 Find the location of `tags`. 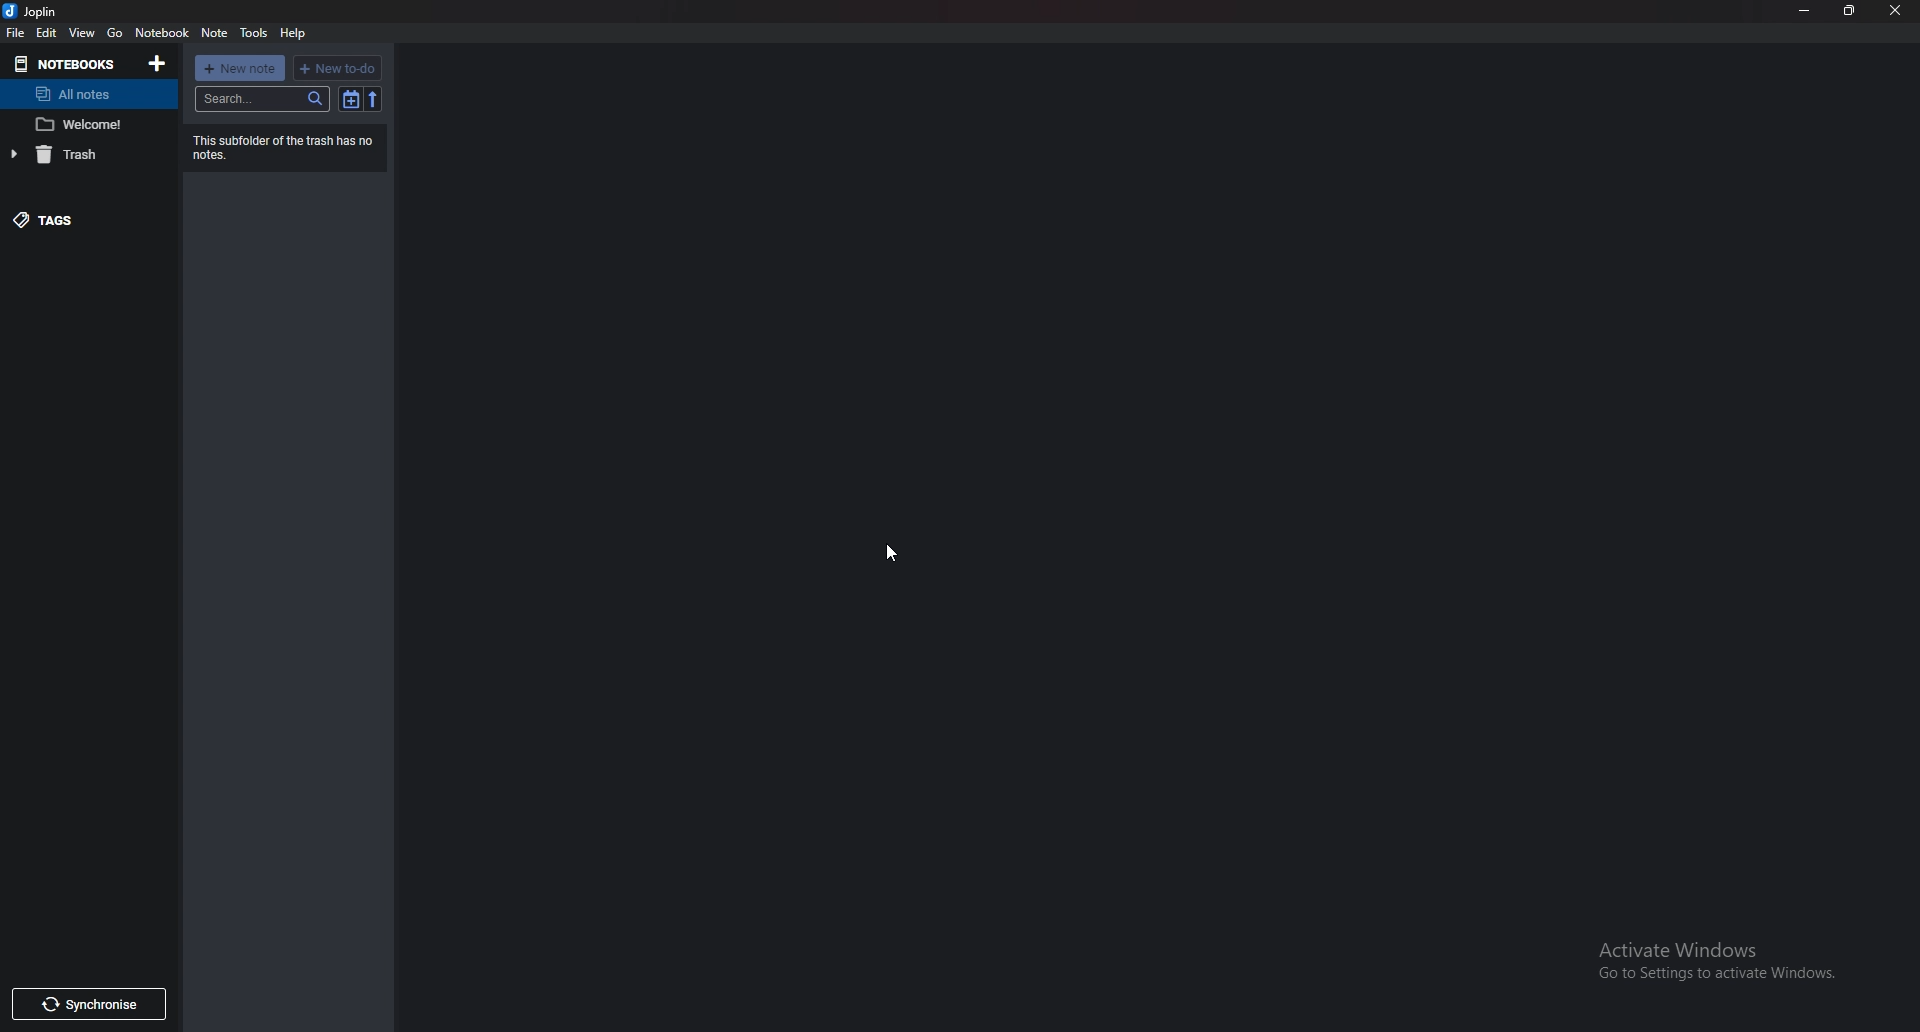

tags is located at coordinates (77, 216).